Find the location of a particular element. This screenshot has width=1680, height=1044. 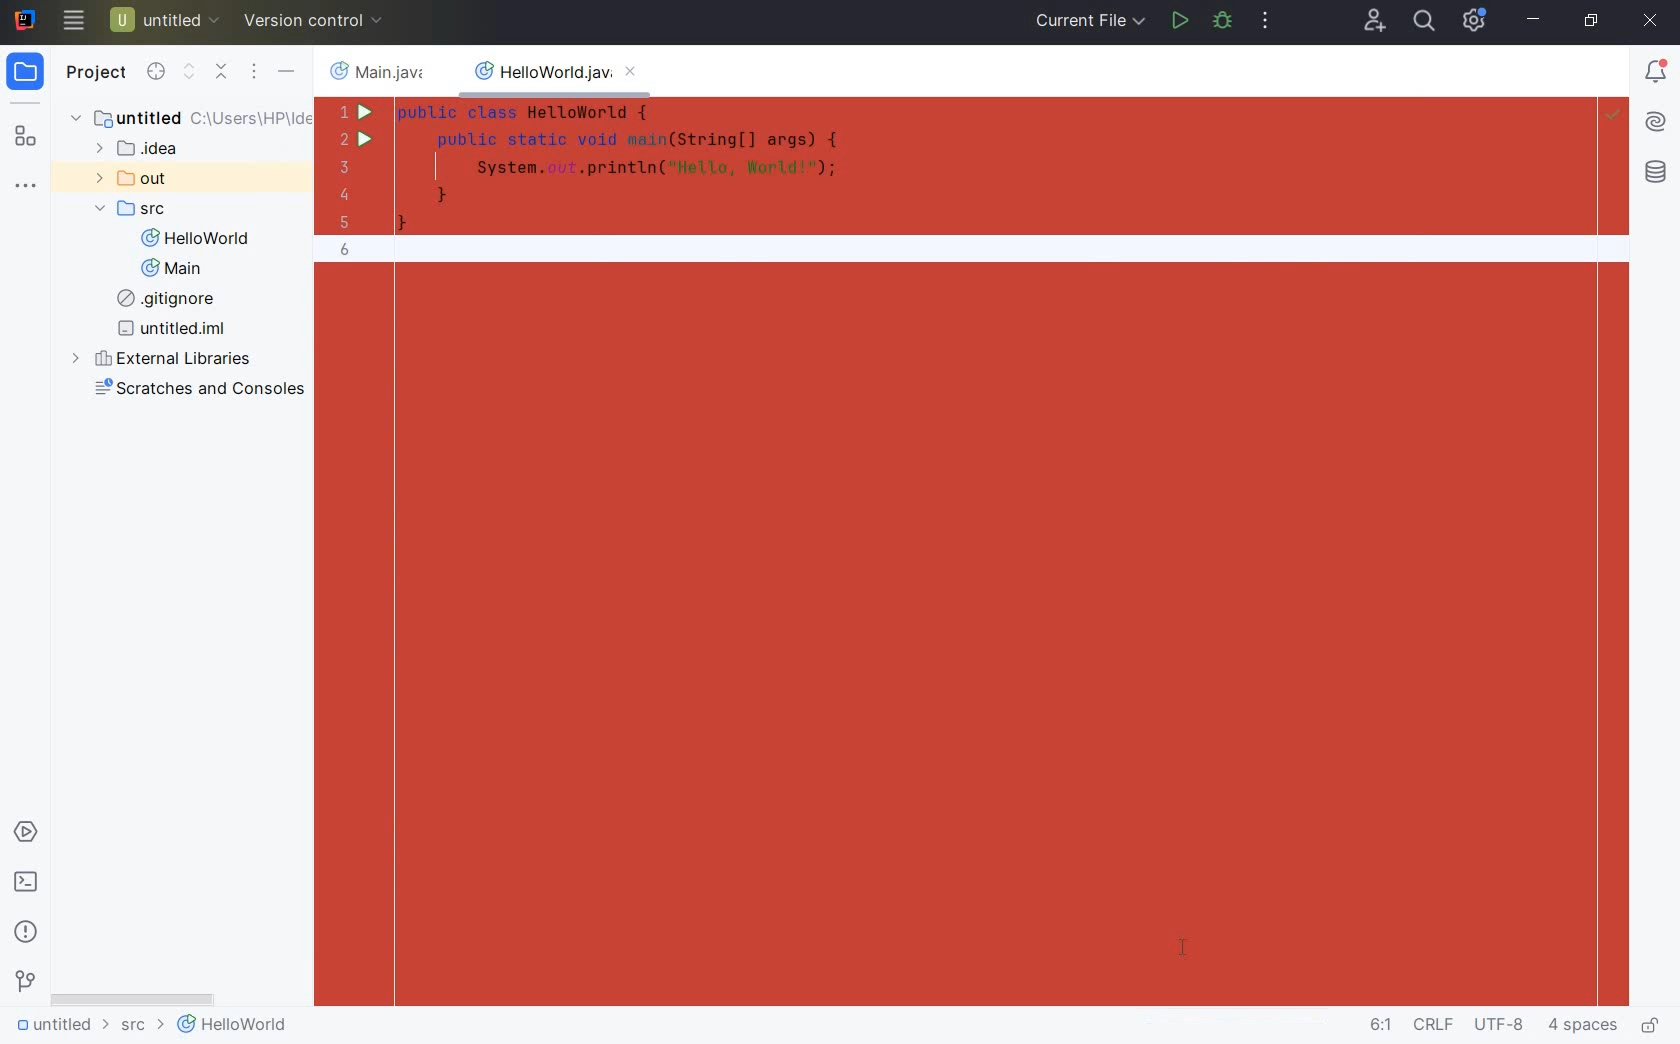

current file is located at coordinates (1092, 22).